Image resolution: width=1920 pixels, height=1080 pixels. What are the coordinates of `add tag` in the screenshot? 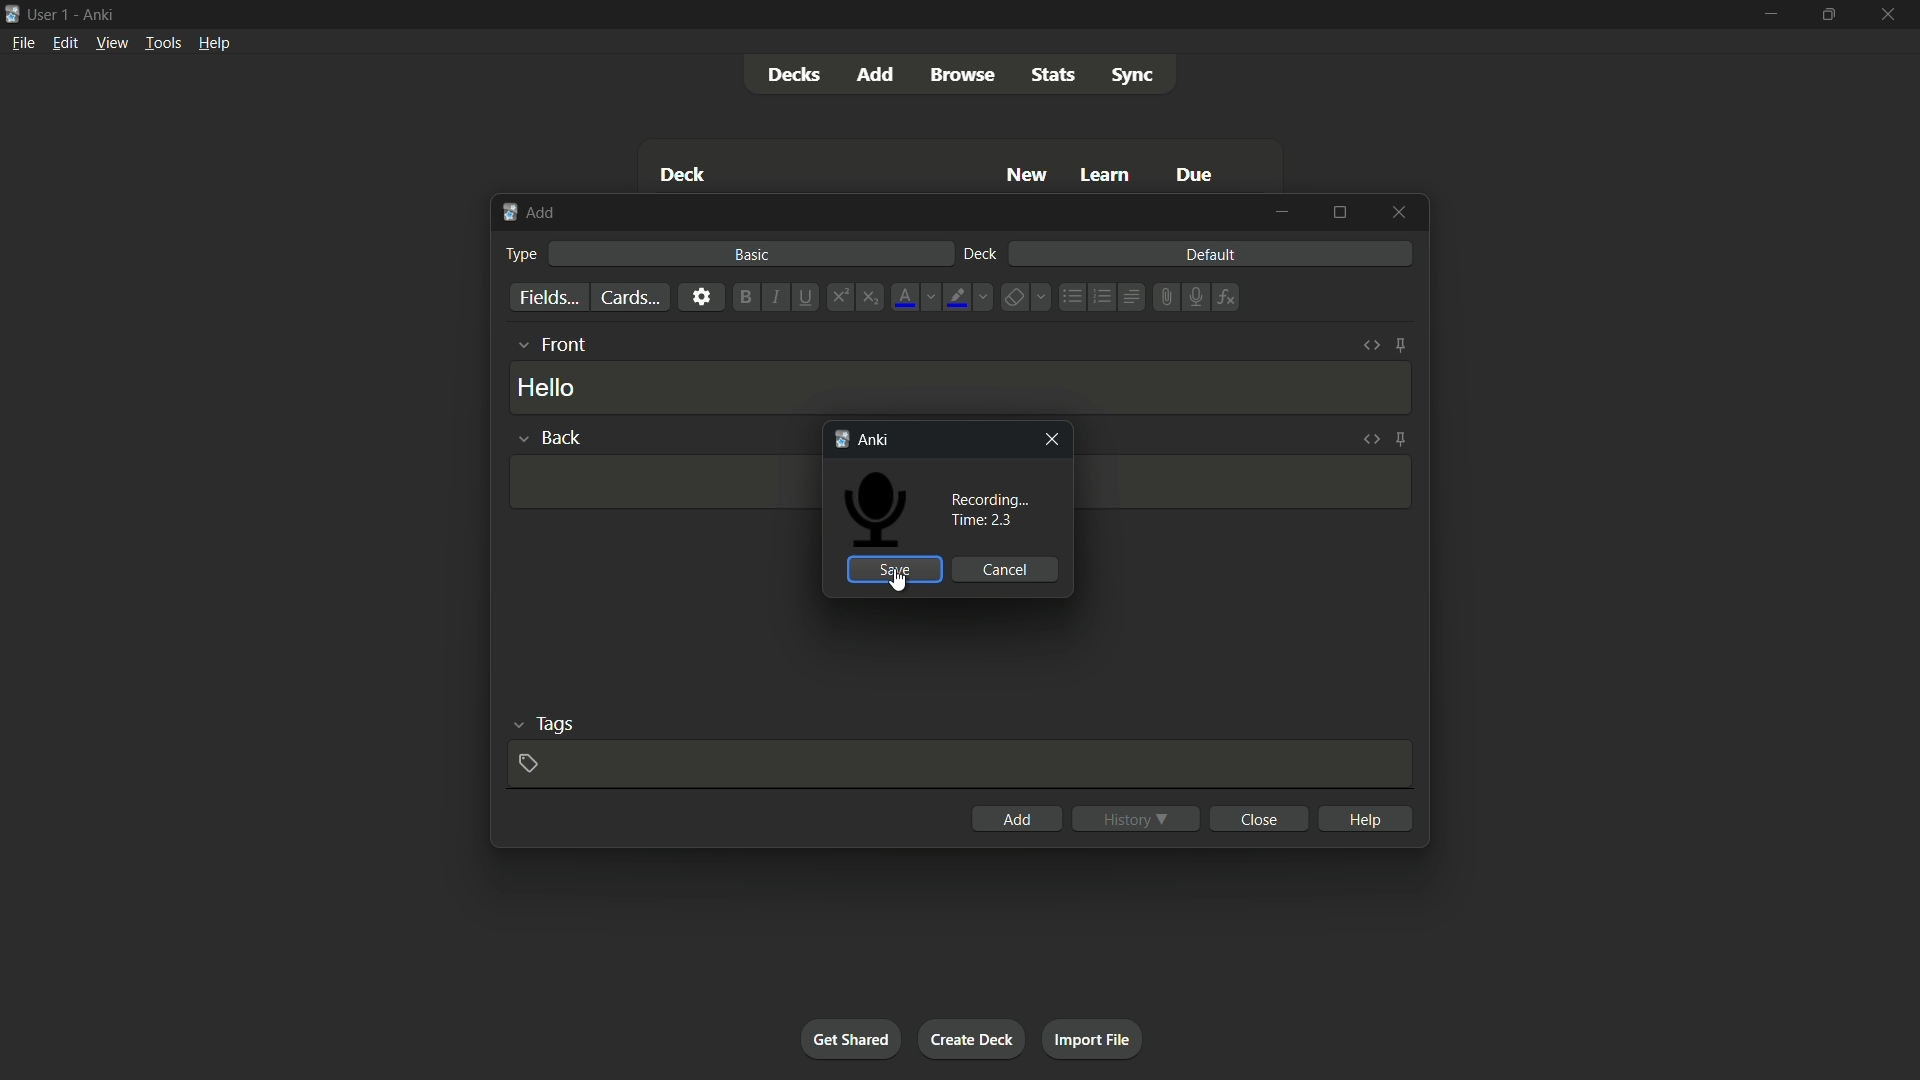 It's located at (528, 764).